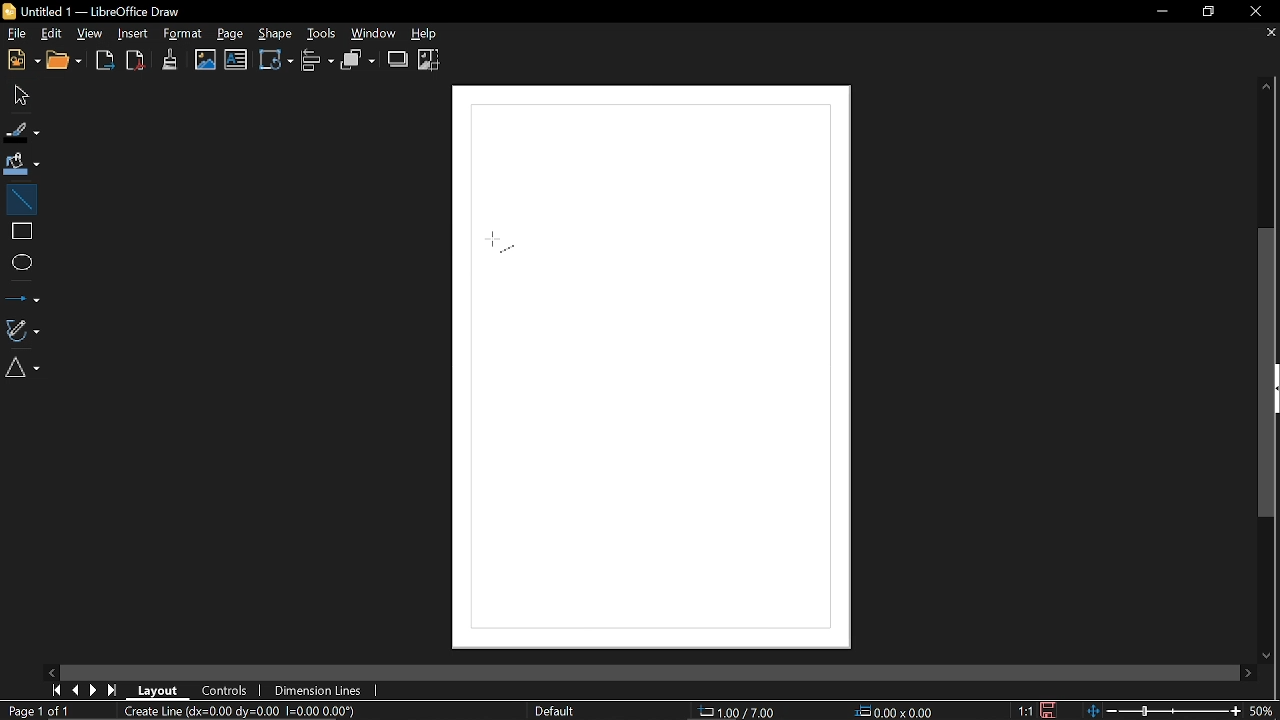  I want to click on change zoom, so click(1164, 711).